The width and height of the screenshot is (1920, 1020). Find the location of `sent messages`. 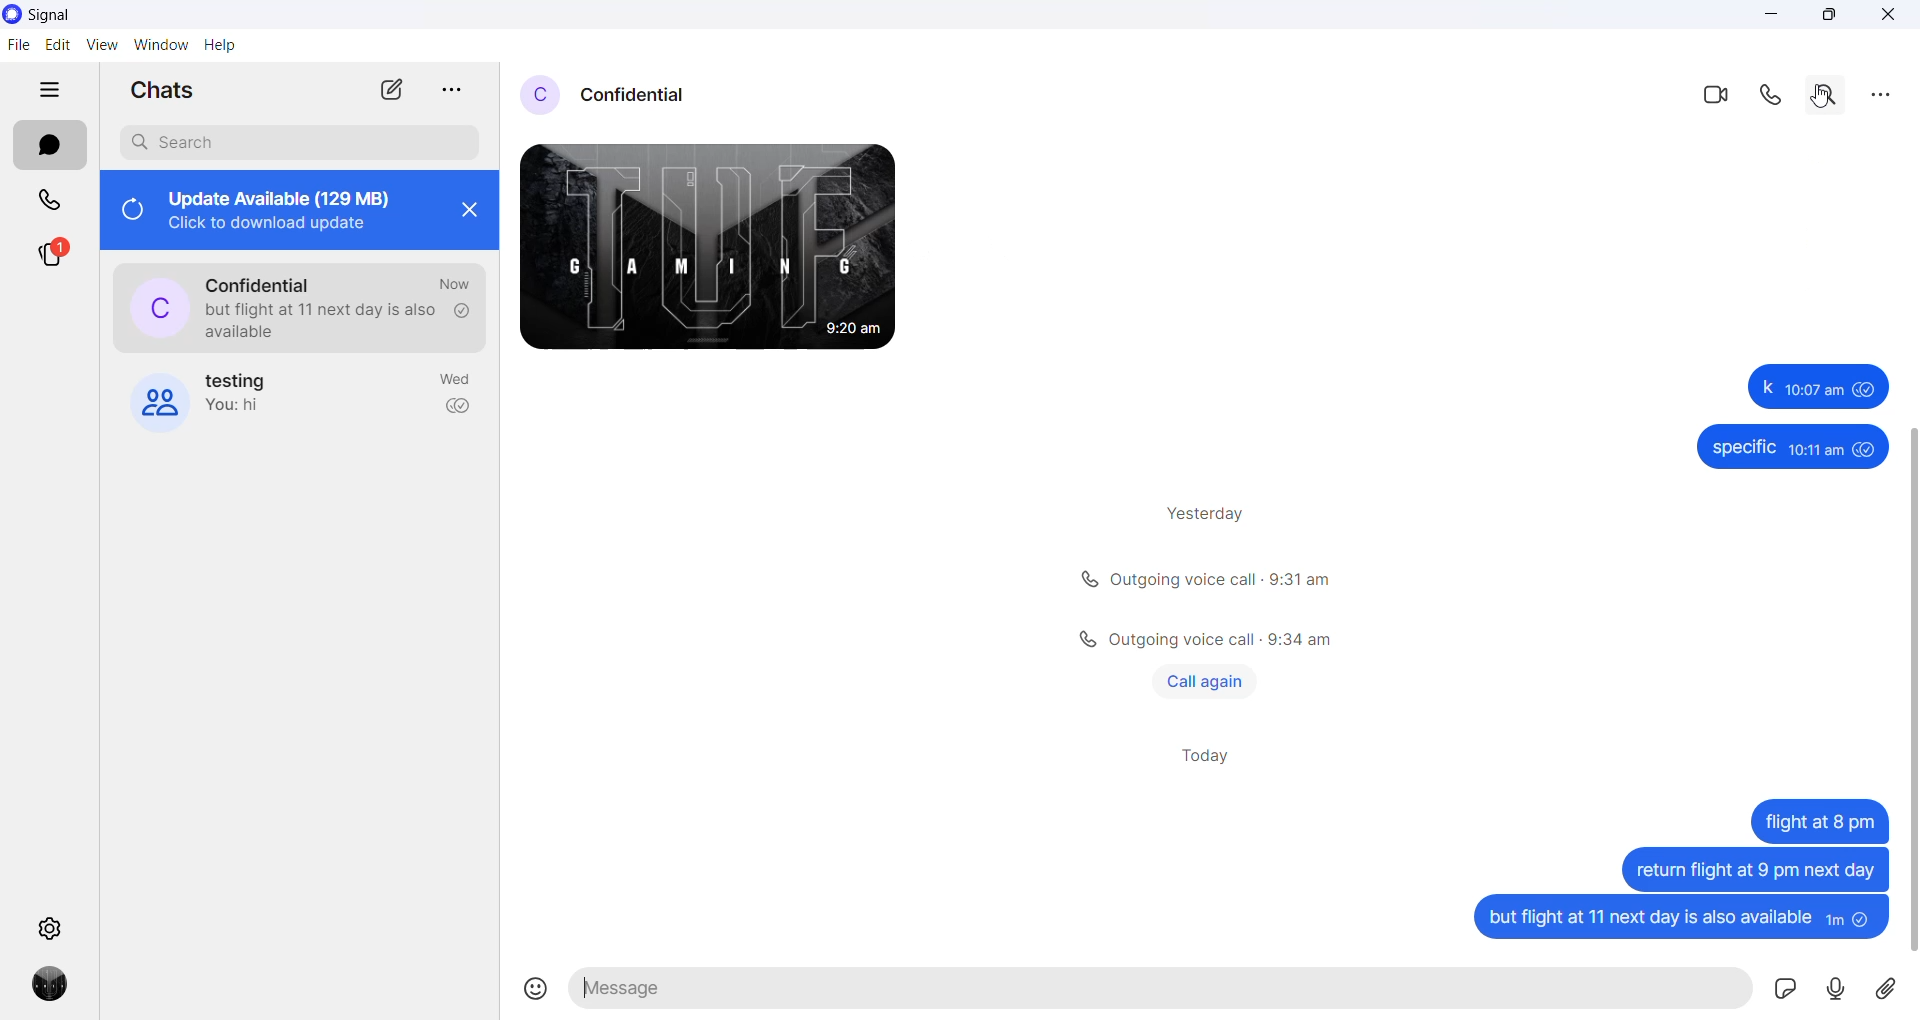

sent messages is located at coordinates (1677, 922).